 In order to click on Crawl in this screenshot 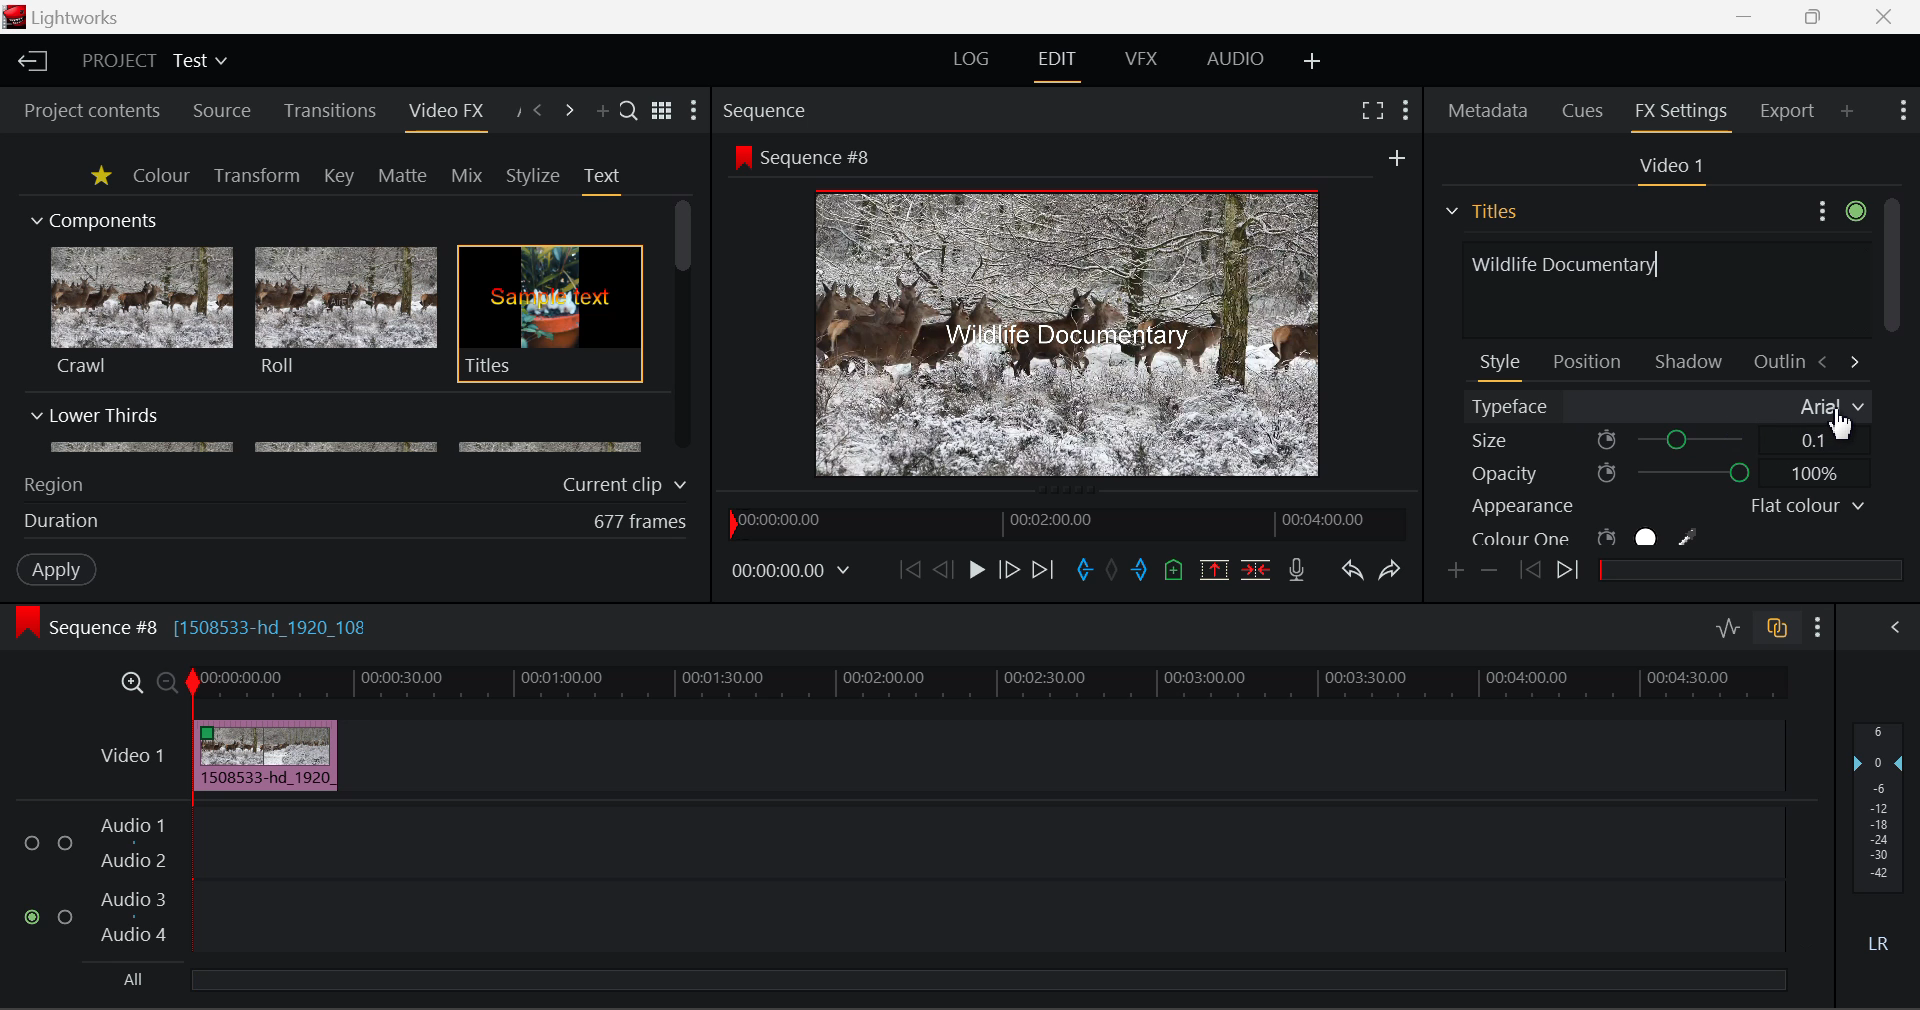, I will do `click(142, 311)`.